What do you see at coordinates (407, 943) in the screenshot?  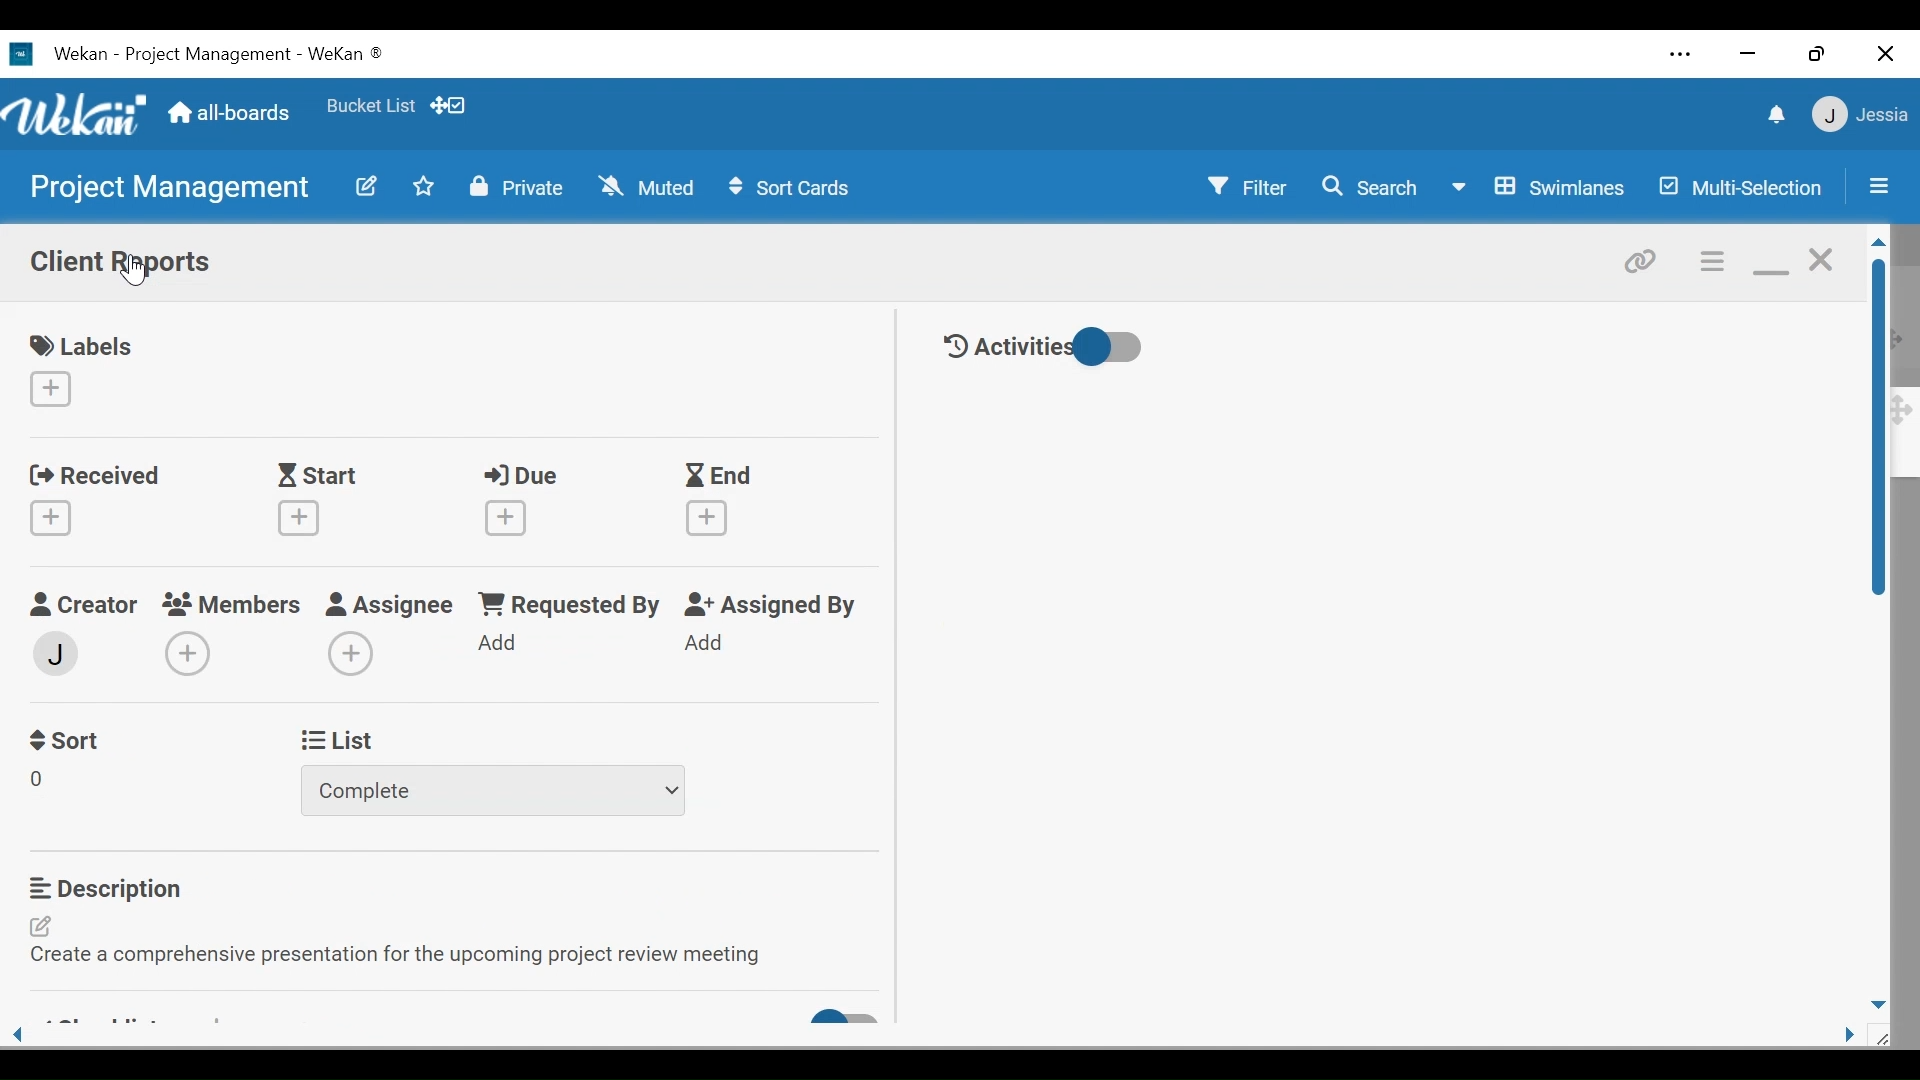 I see `Edit Description` at bounding box center [407, 943].